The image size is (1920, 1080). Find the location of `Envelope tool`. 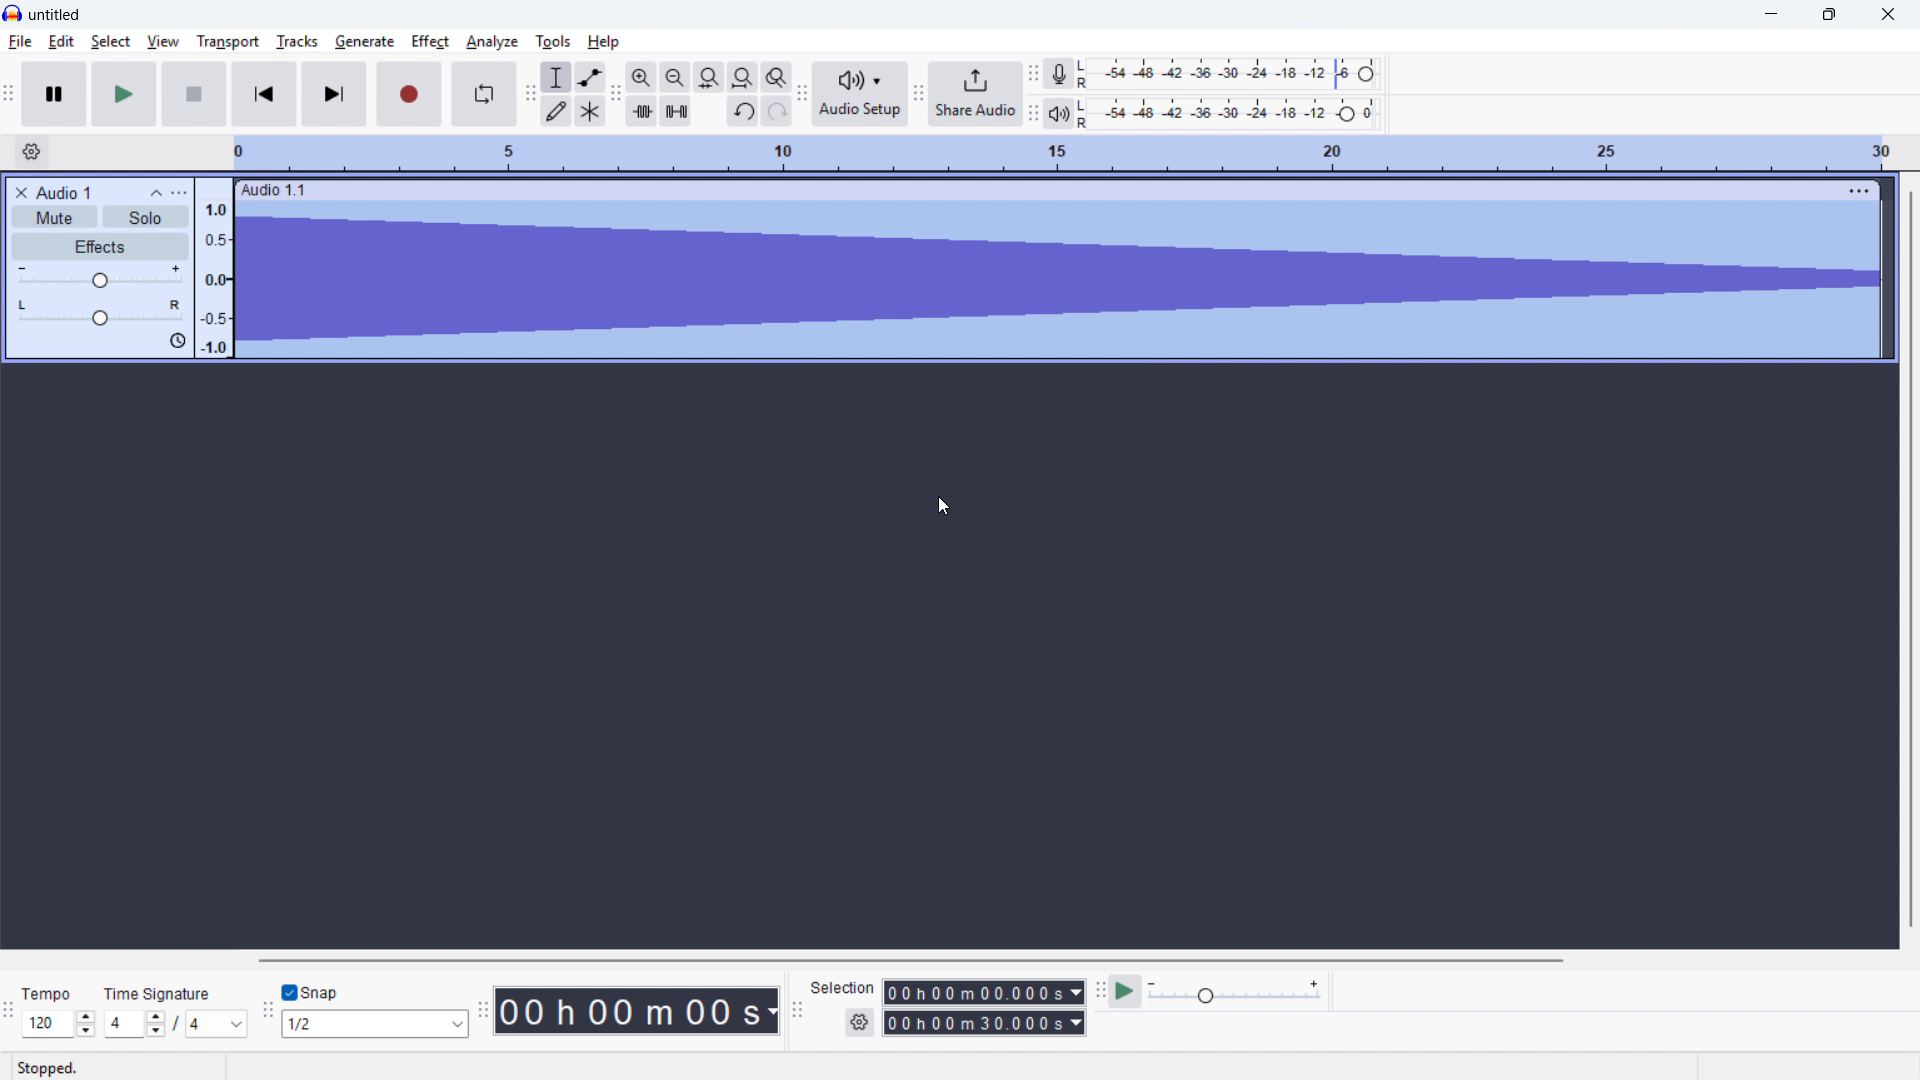

Envelope tool is located at coordinates (591, 77).